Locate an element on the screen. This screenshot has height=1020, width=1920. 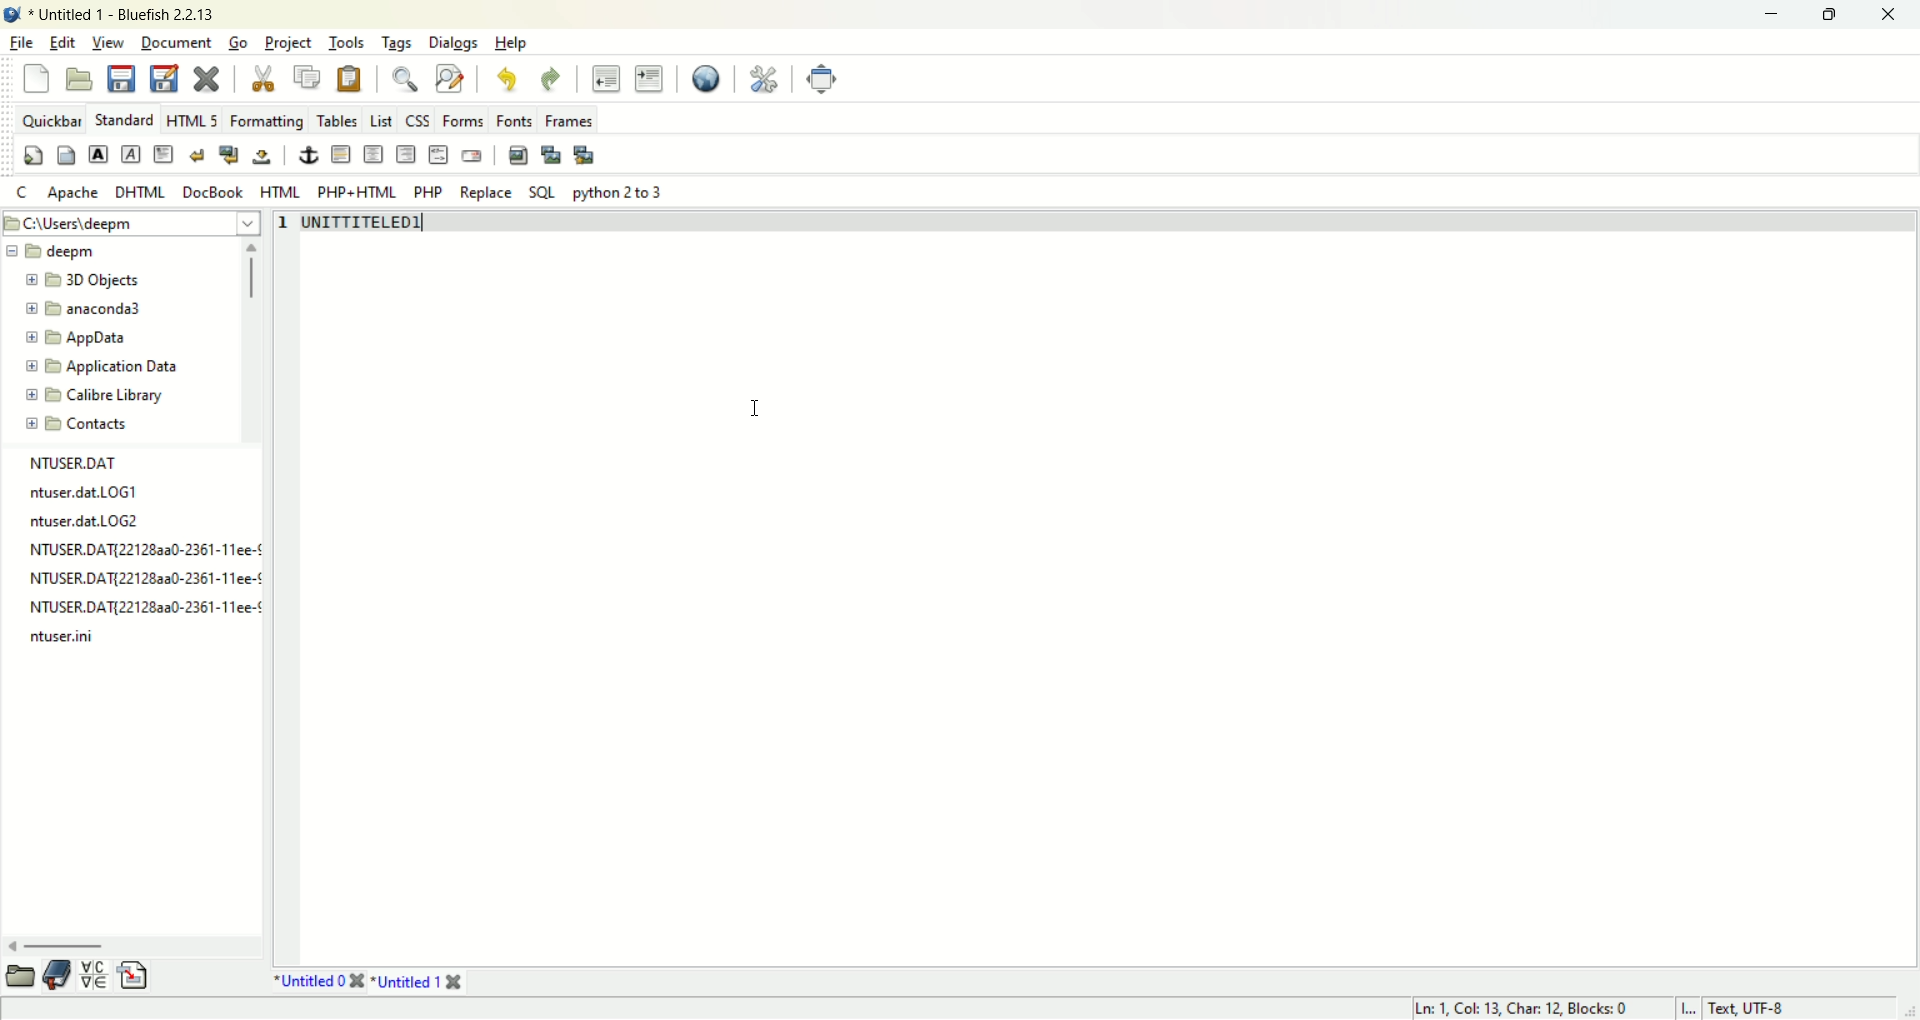
insert image is located at coordinates (517, 155).